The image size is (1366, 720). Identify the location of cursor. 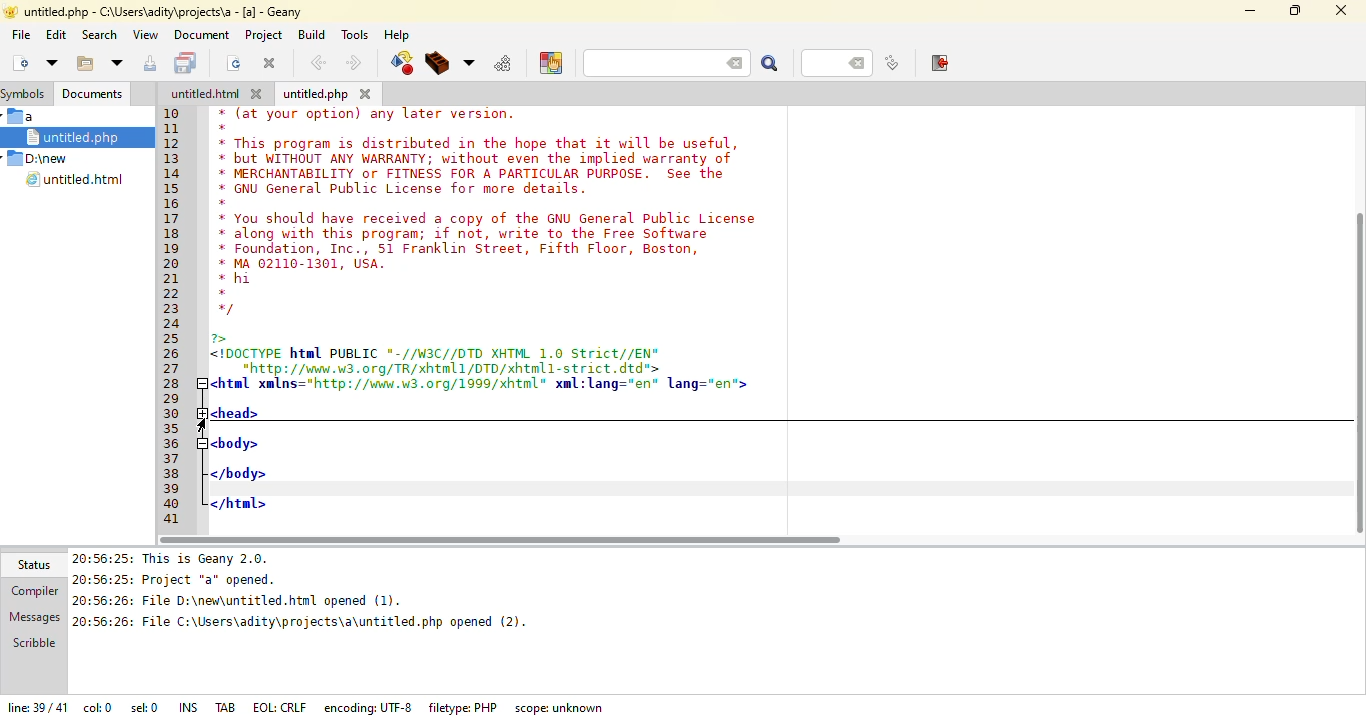
(204, 425).